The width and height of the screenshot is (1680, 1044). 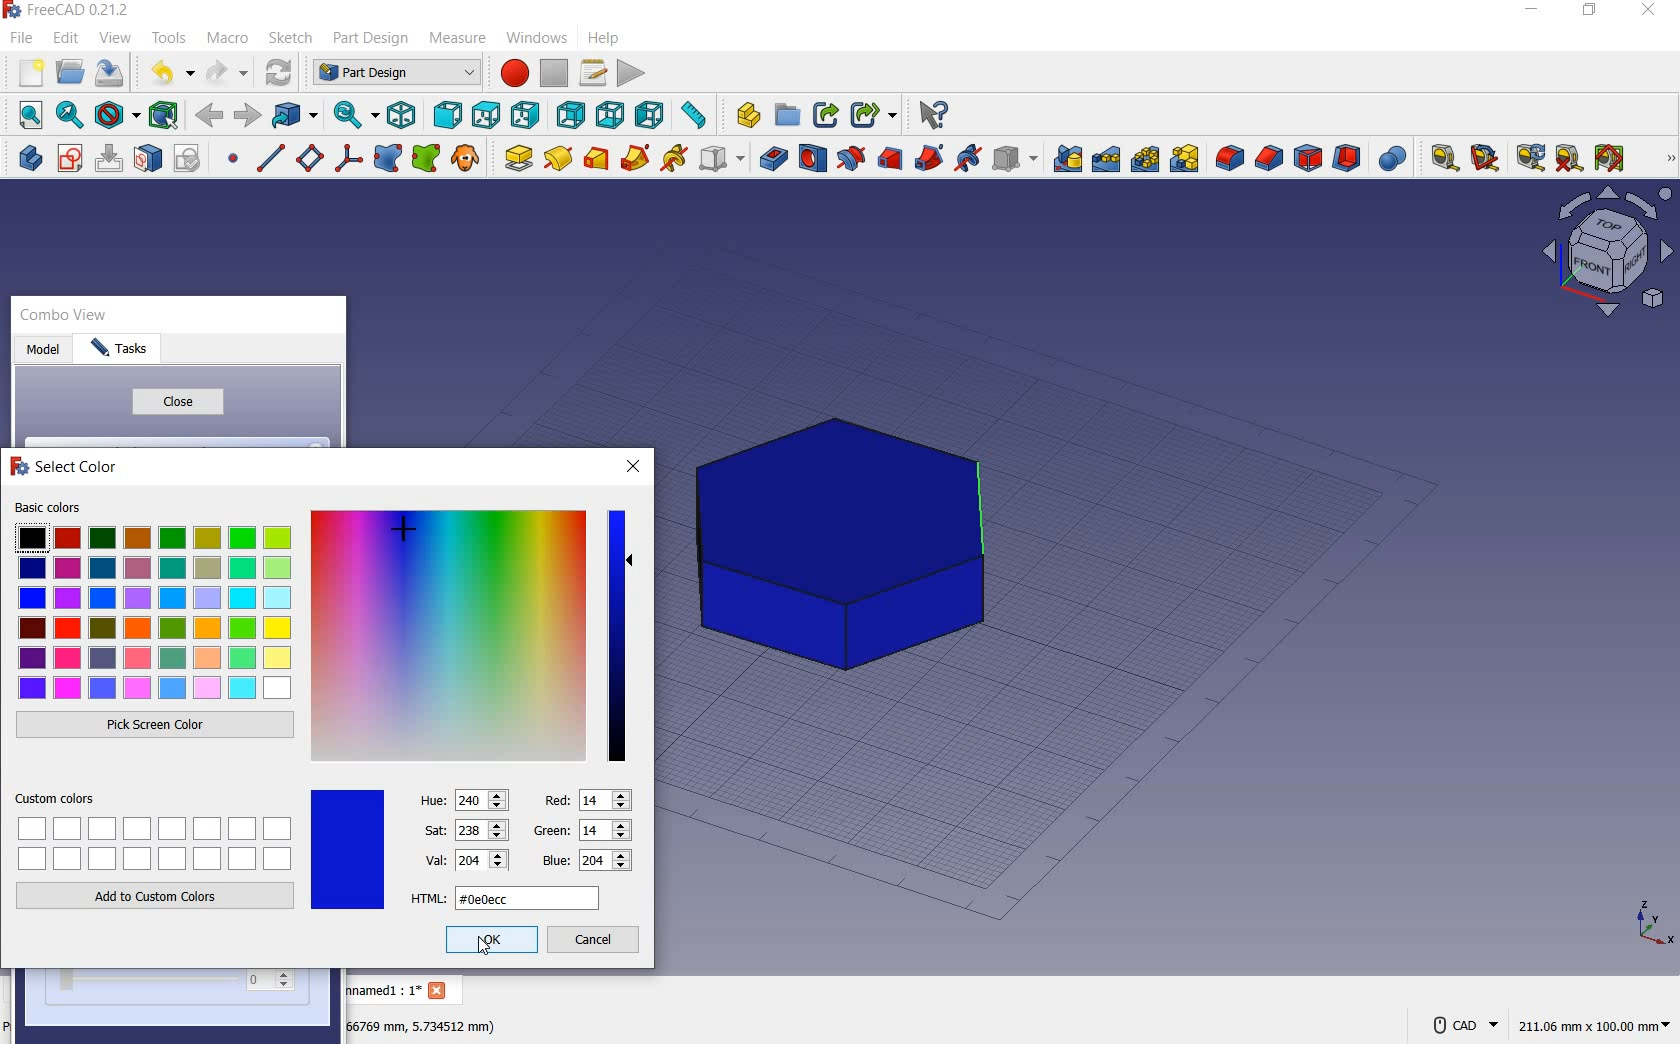 What do you see at coordinates (44, 350) in the screenshot?
I see `model` at bounding box center [44, 350].